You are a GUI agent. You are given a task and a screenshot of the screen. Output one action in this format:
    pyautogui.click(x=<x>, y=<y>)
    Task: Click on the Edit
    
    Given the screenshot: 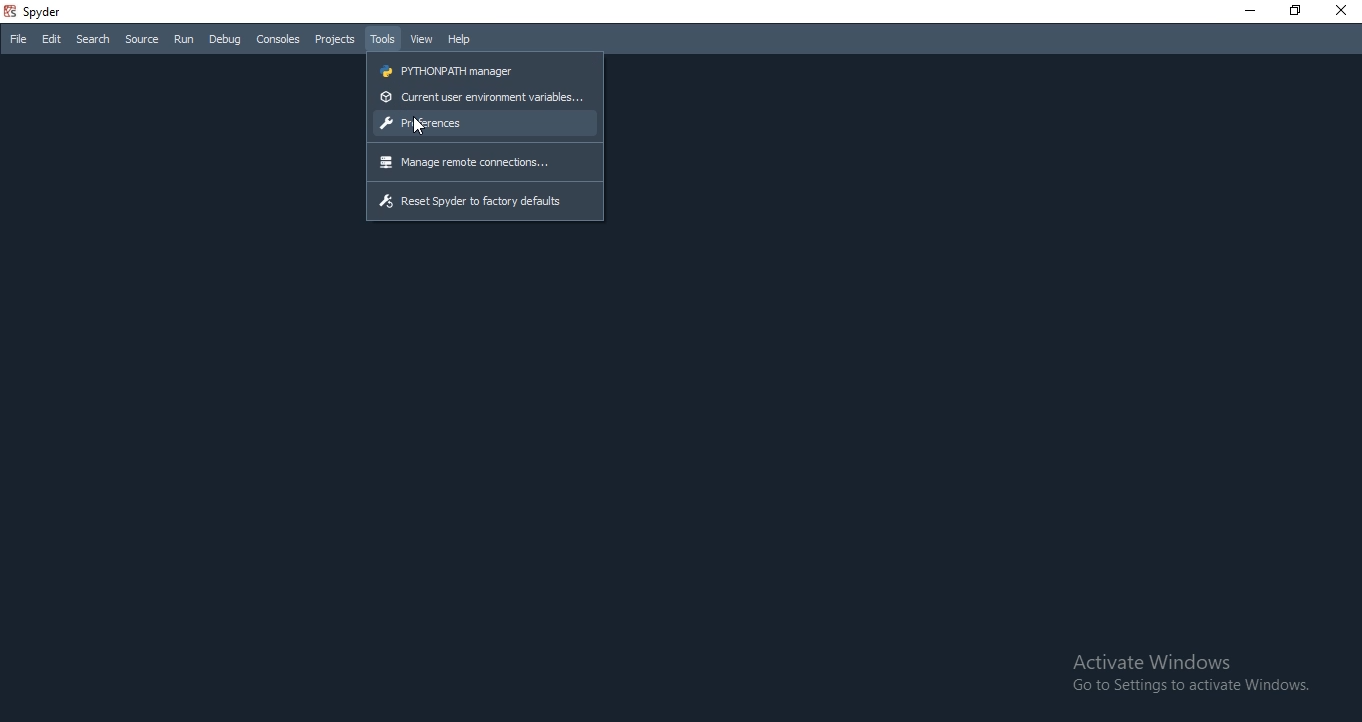 What is the action you would take?
    pyautogui.click(x=52, y=39)
    